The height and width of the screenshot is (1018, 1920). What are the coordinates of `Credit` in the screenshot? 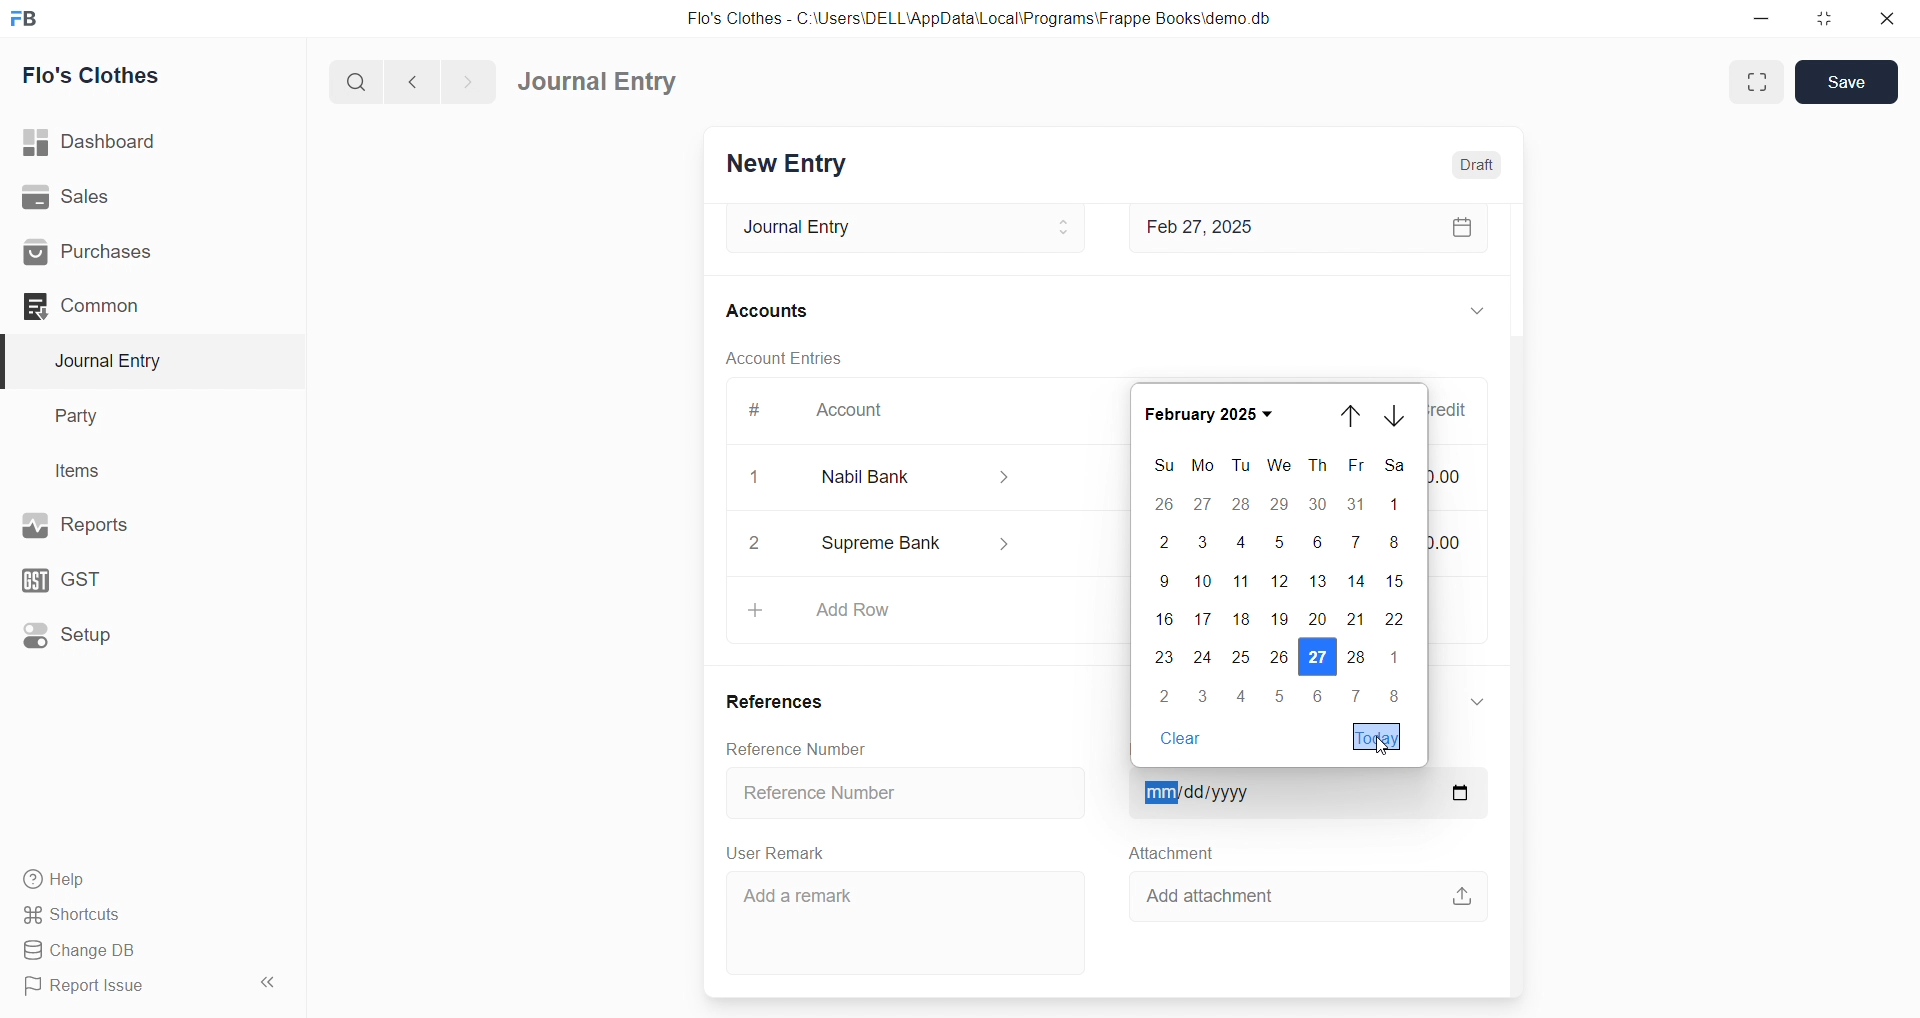 It's located at (1454, 414).